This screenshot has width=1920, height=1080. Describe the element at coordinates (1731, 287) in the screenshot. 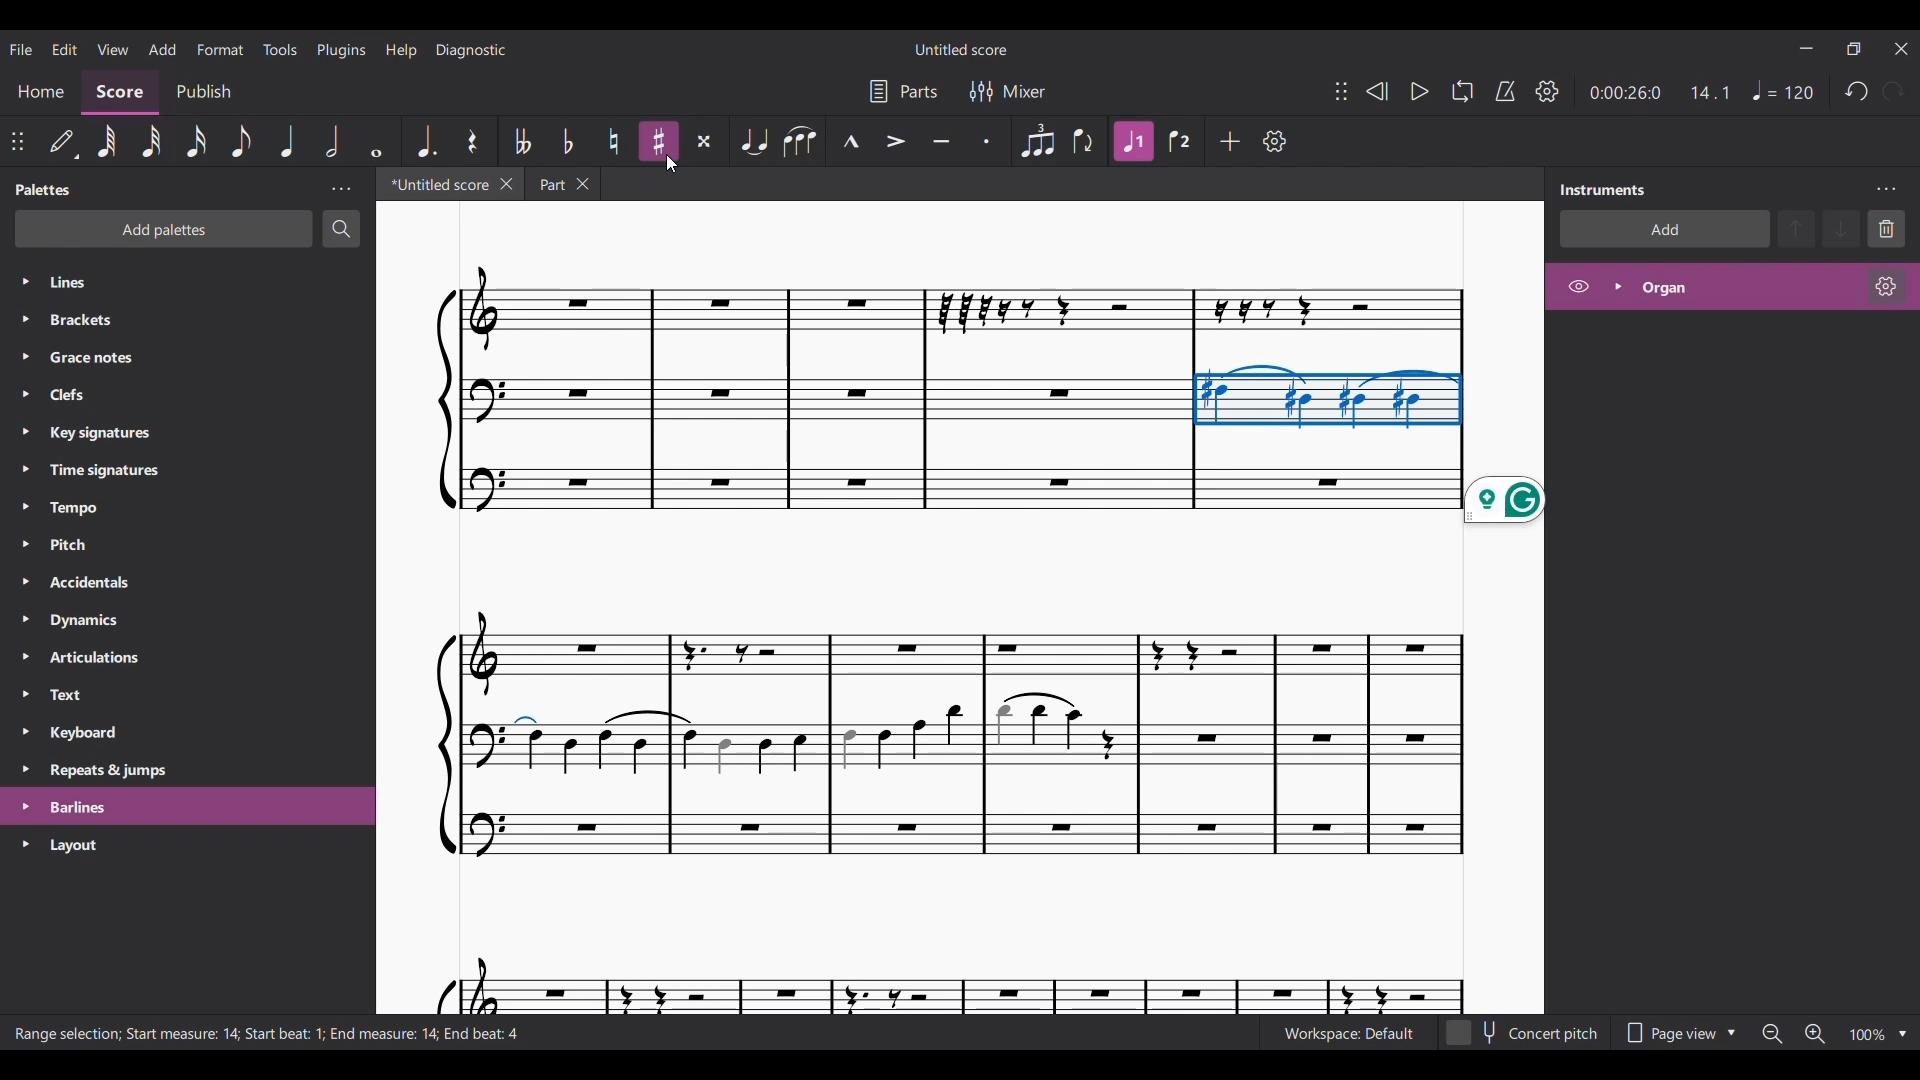

I see `Highlighted due to current selection` at that location.